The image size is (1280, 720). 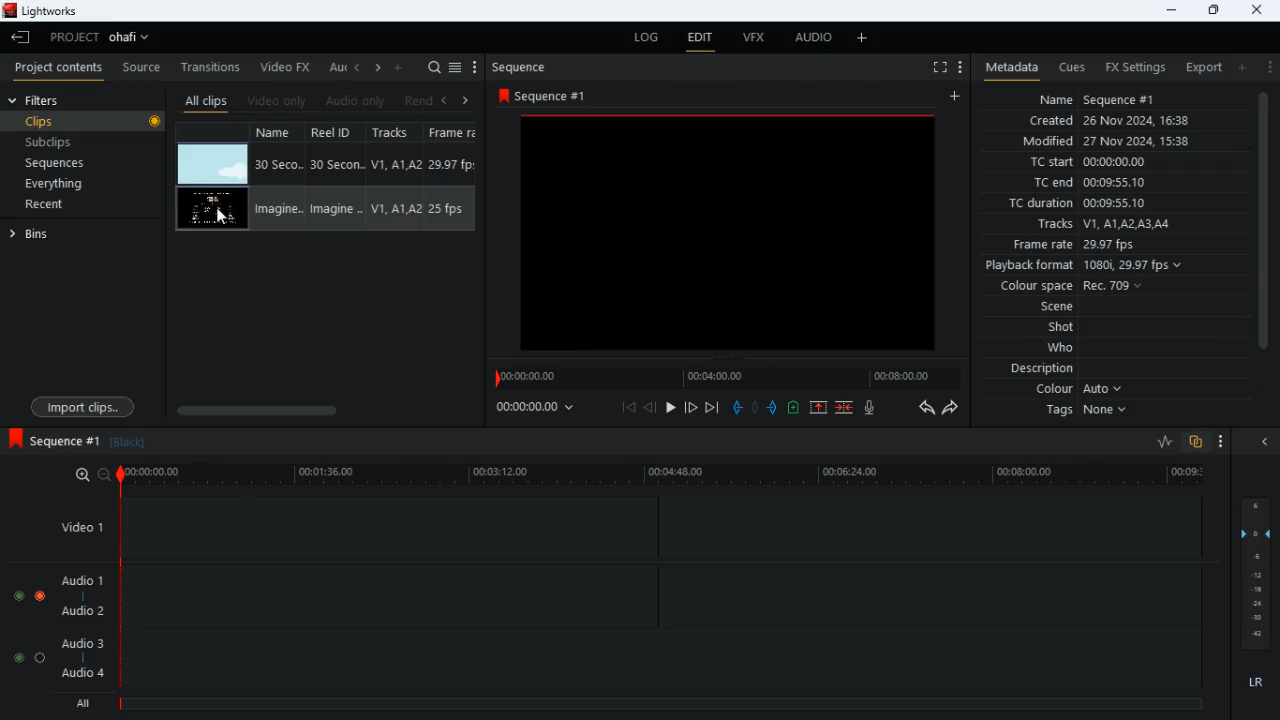 I want to click on tc end, so click(x=1097, y=183).